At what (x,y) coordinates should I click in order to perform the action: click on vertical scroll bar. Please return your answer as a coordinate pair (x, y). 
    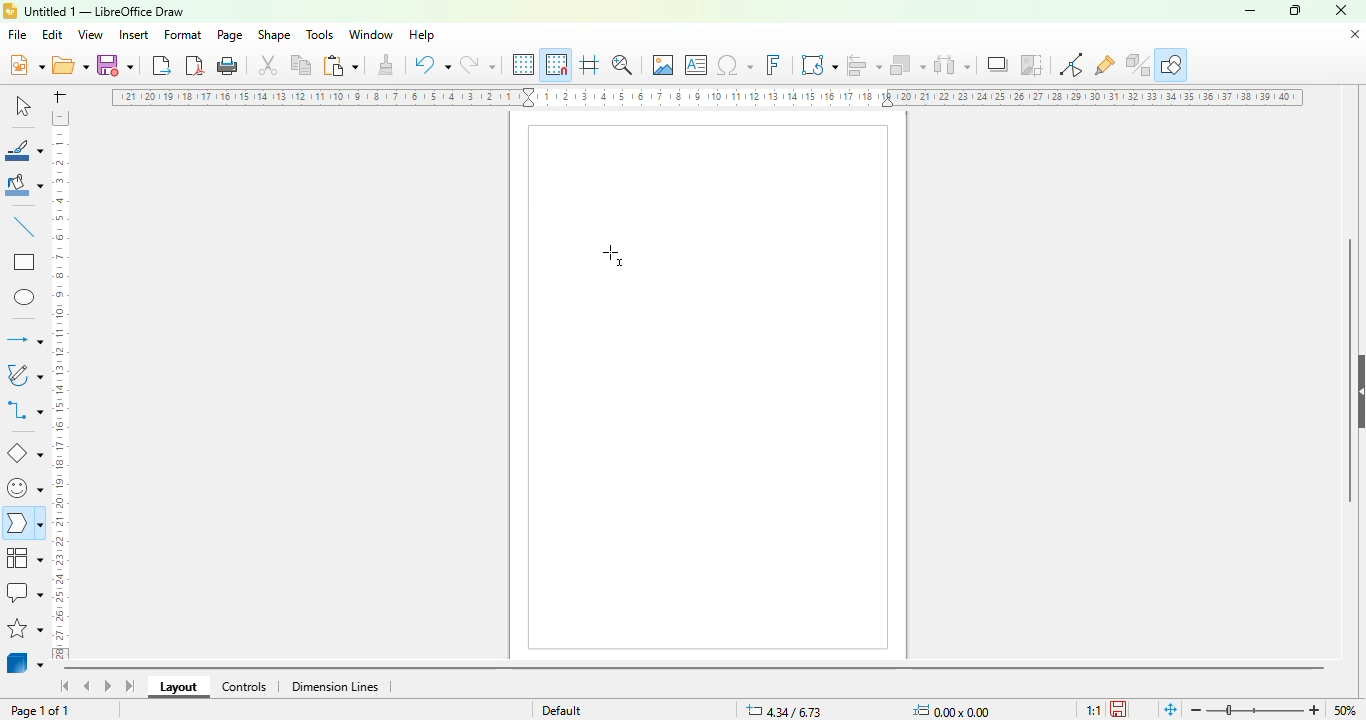
    Looking at the image, I should click on (1350, 371).